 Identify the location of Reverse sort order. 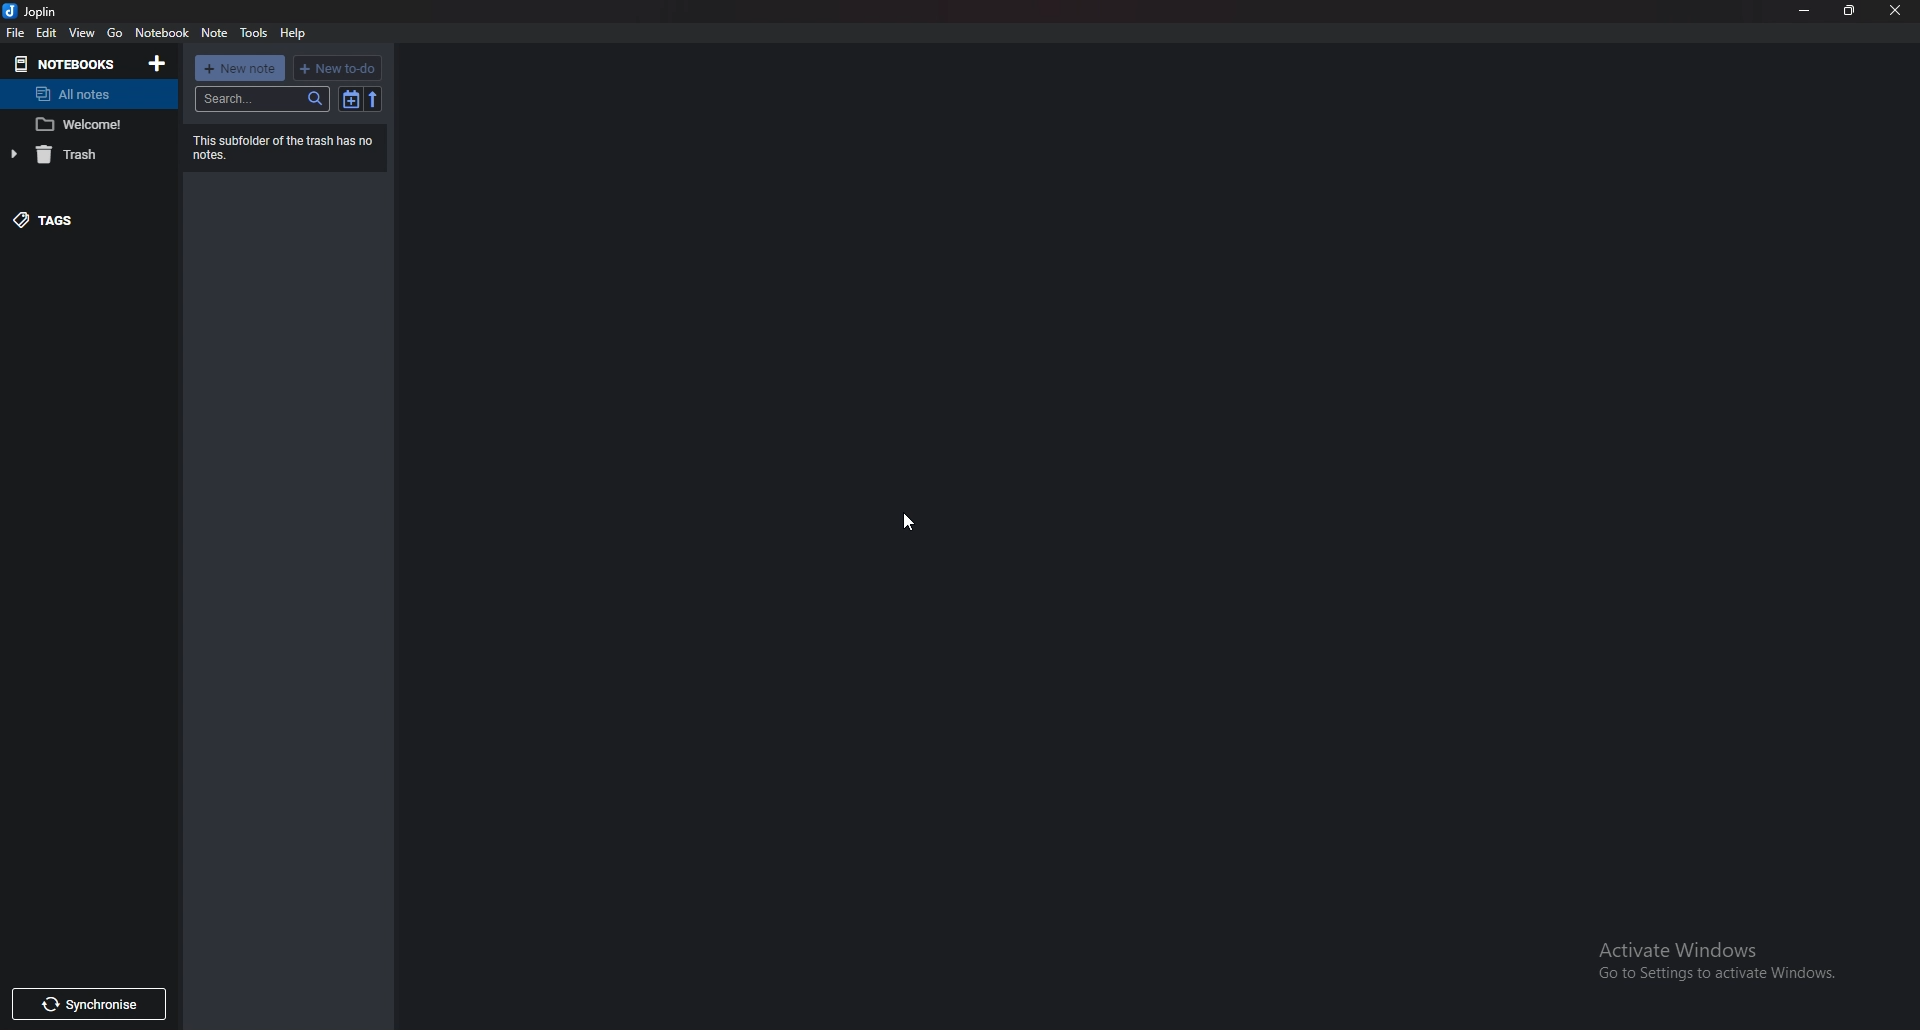
(373, 100).